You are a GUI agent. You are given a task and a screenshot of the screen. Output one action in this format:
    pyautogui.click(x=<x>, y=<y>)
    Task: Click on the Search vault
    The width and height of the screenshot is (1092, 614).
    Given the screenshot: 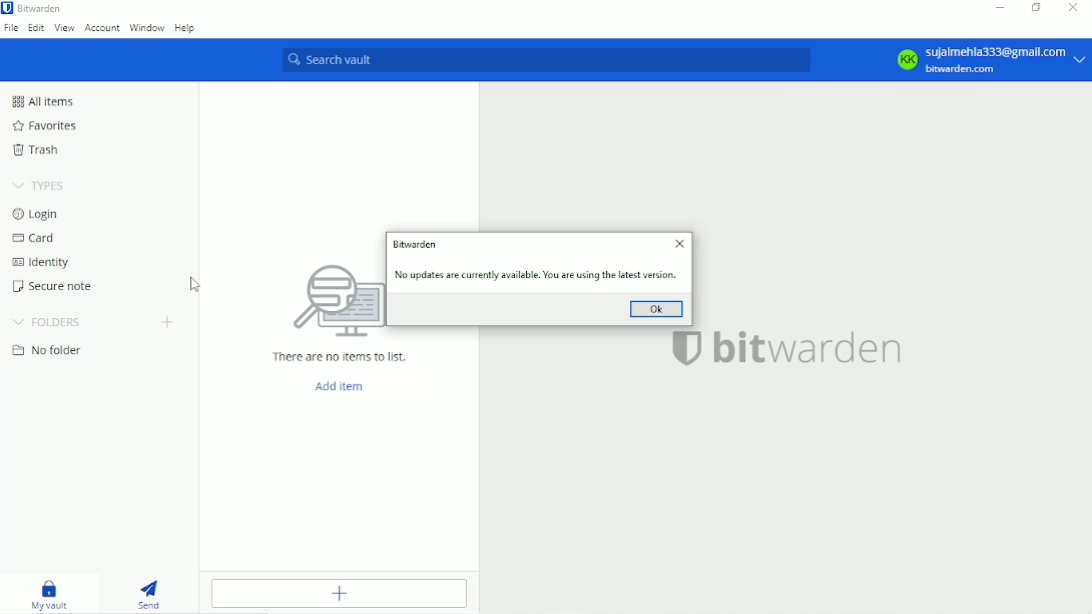 What is the action you would take?
    pyautogui.click(x=545, y=59)
    